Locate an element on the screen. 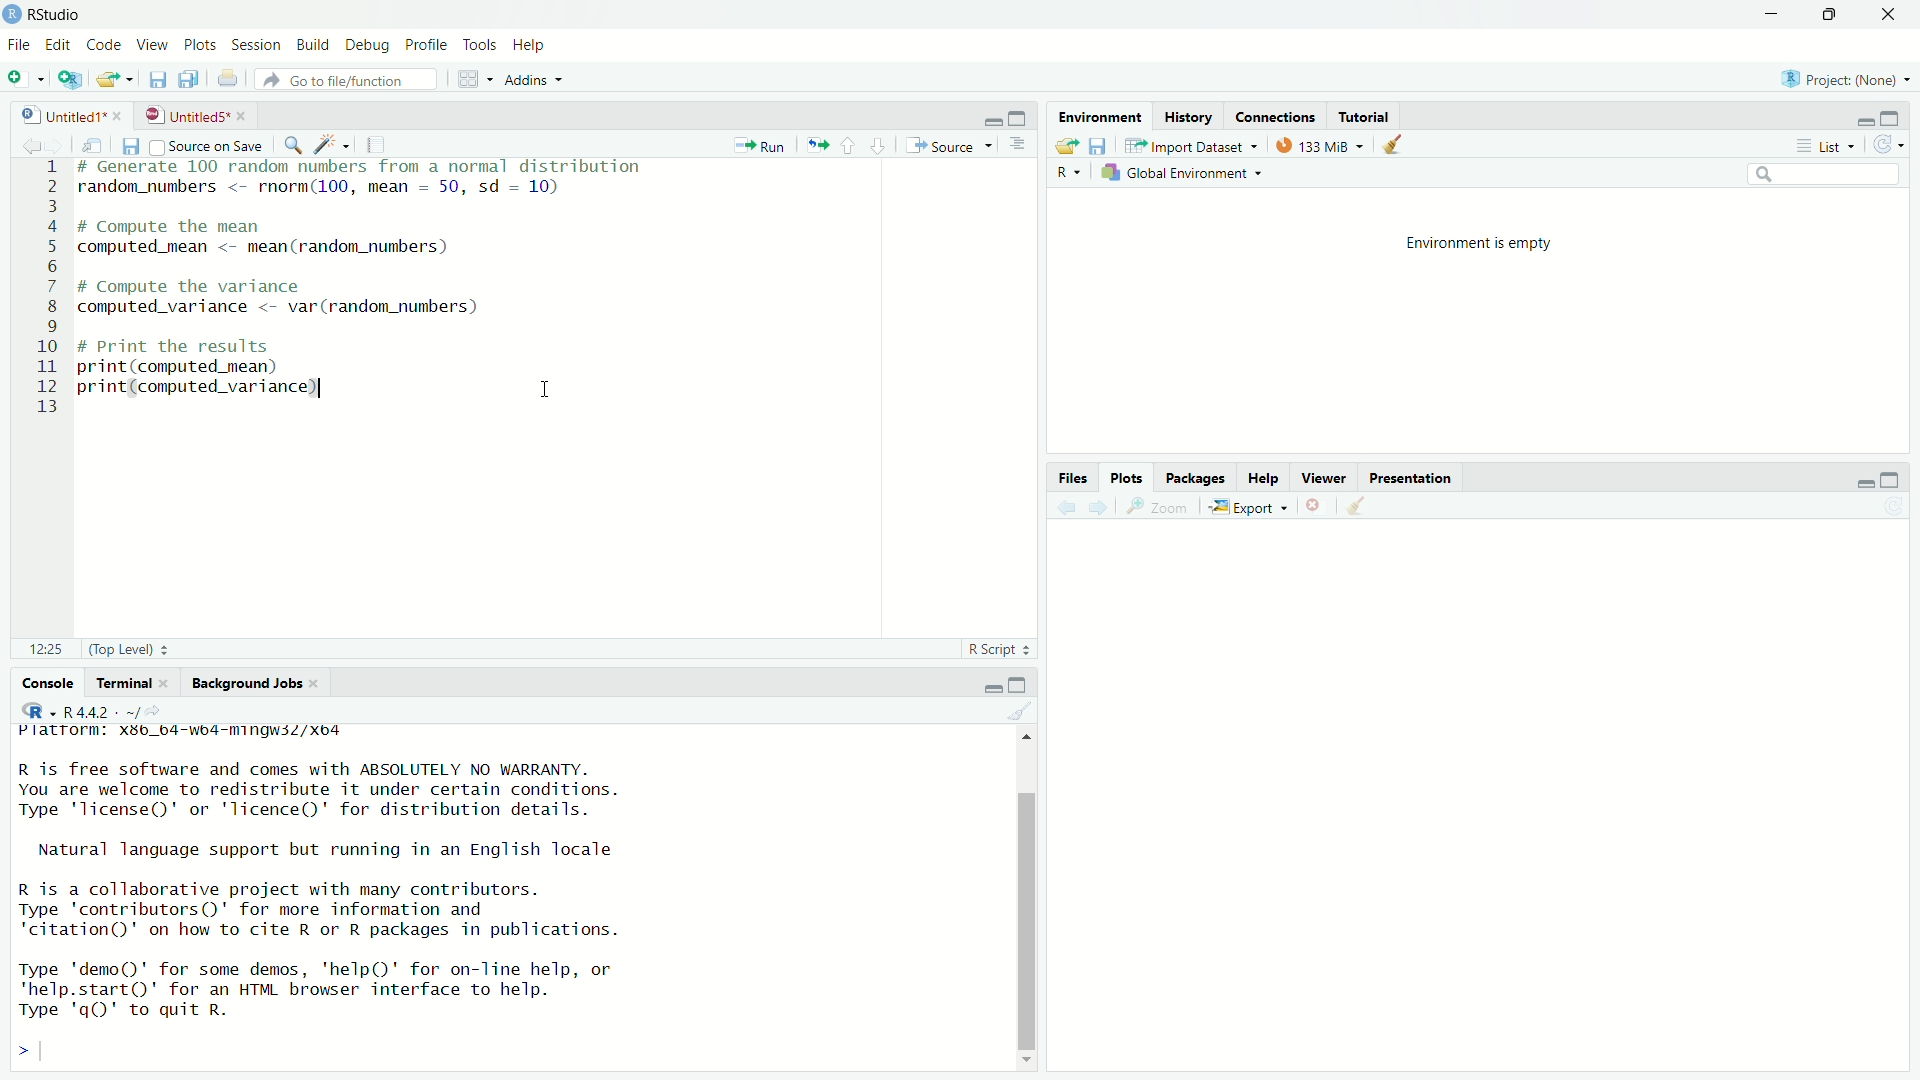 This screenshot has width=1920, height=1080. connections is located at coordinates (1275, 118).